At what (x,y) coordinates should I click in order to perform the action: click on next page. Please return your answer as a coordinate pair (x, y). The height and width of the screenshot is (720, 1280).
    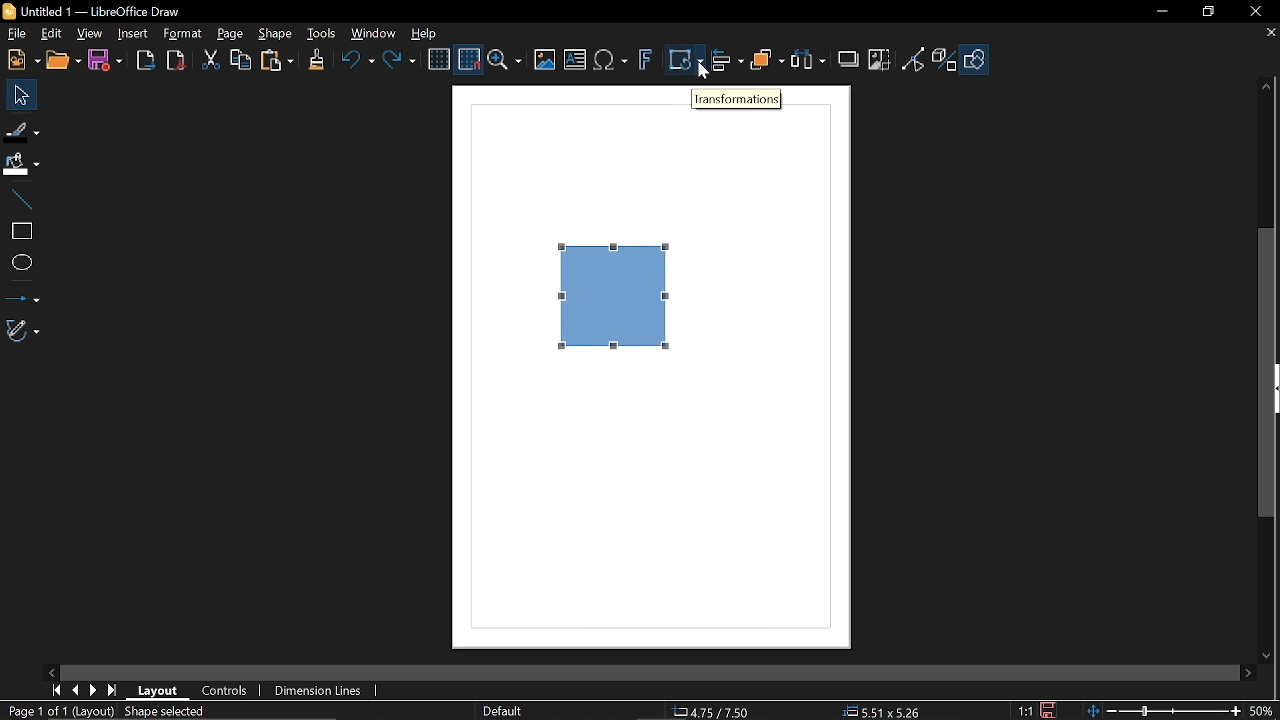
    Looking at the image, I should click on (93, 689).